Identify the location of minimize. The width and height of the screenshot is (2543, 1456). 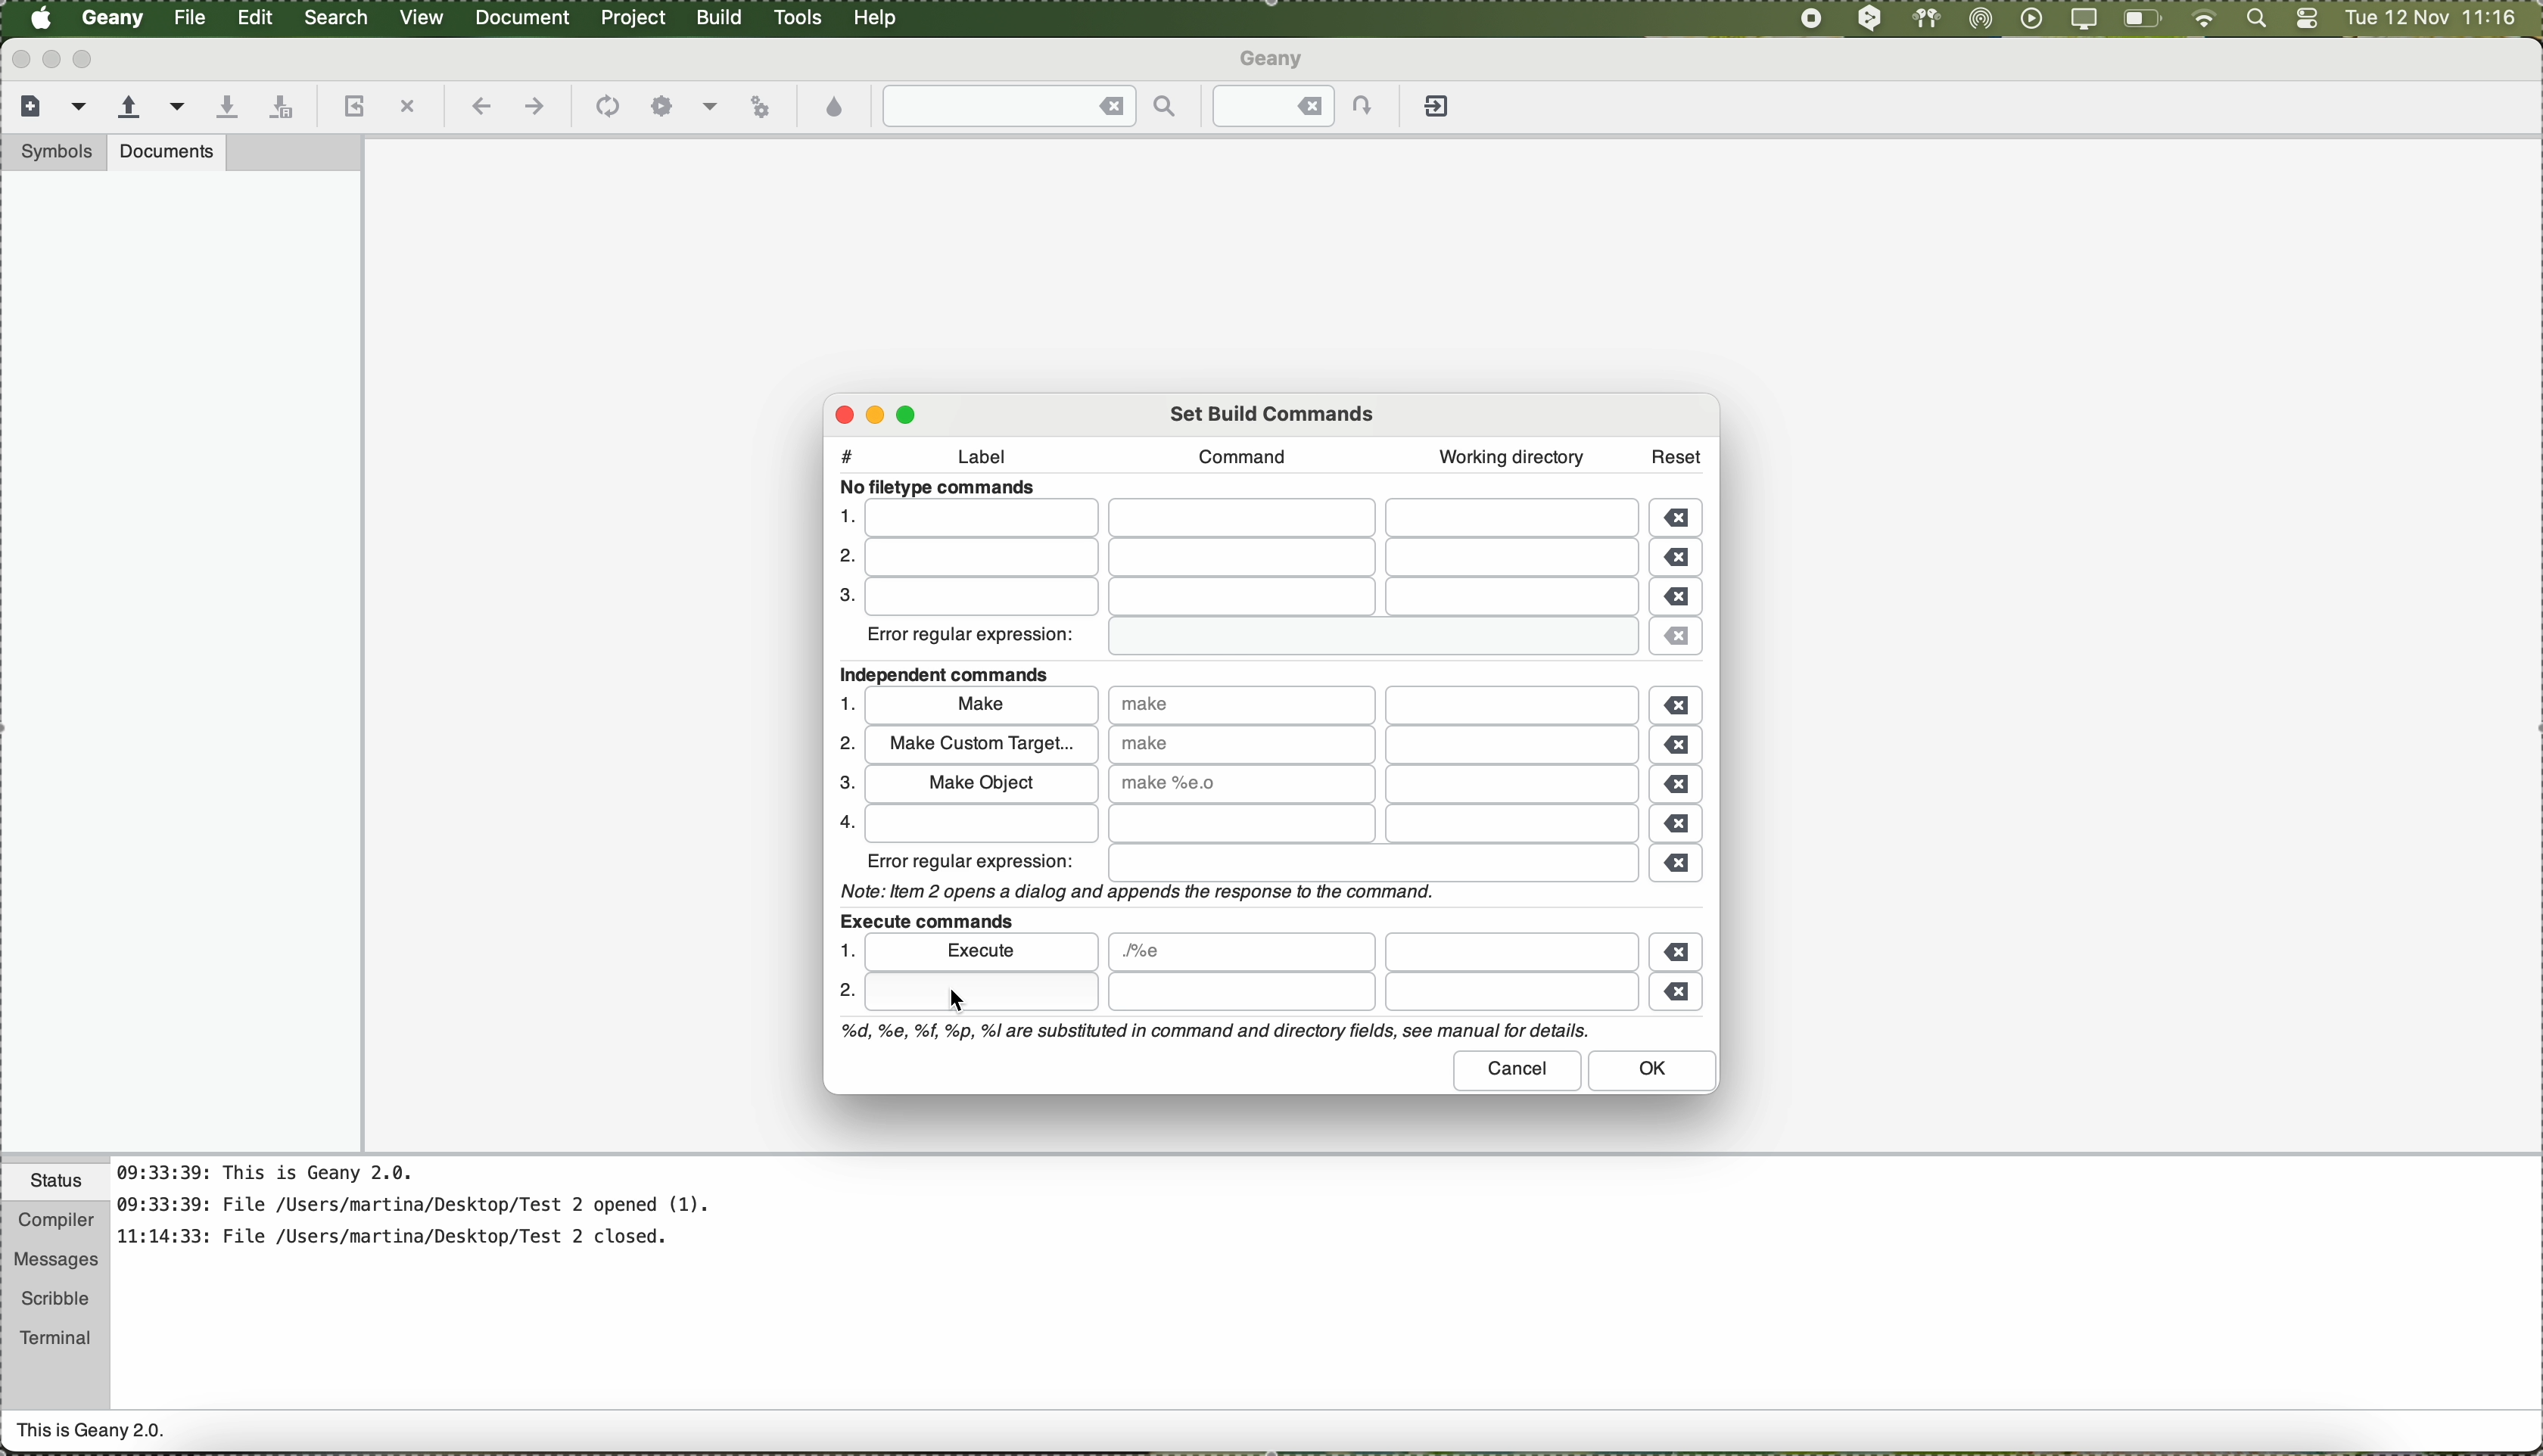
(882, 414).